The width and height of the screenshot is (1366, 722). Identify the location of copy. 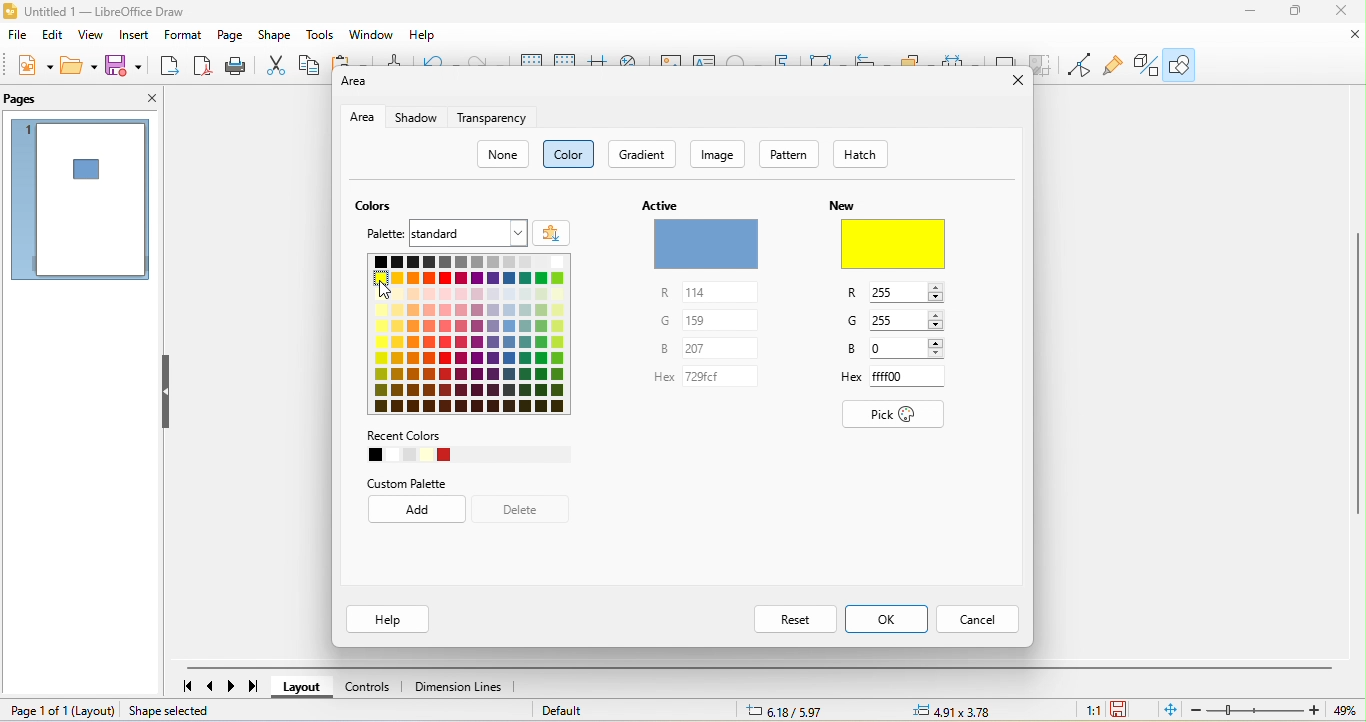
(313, 67).